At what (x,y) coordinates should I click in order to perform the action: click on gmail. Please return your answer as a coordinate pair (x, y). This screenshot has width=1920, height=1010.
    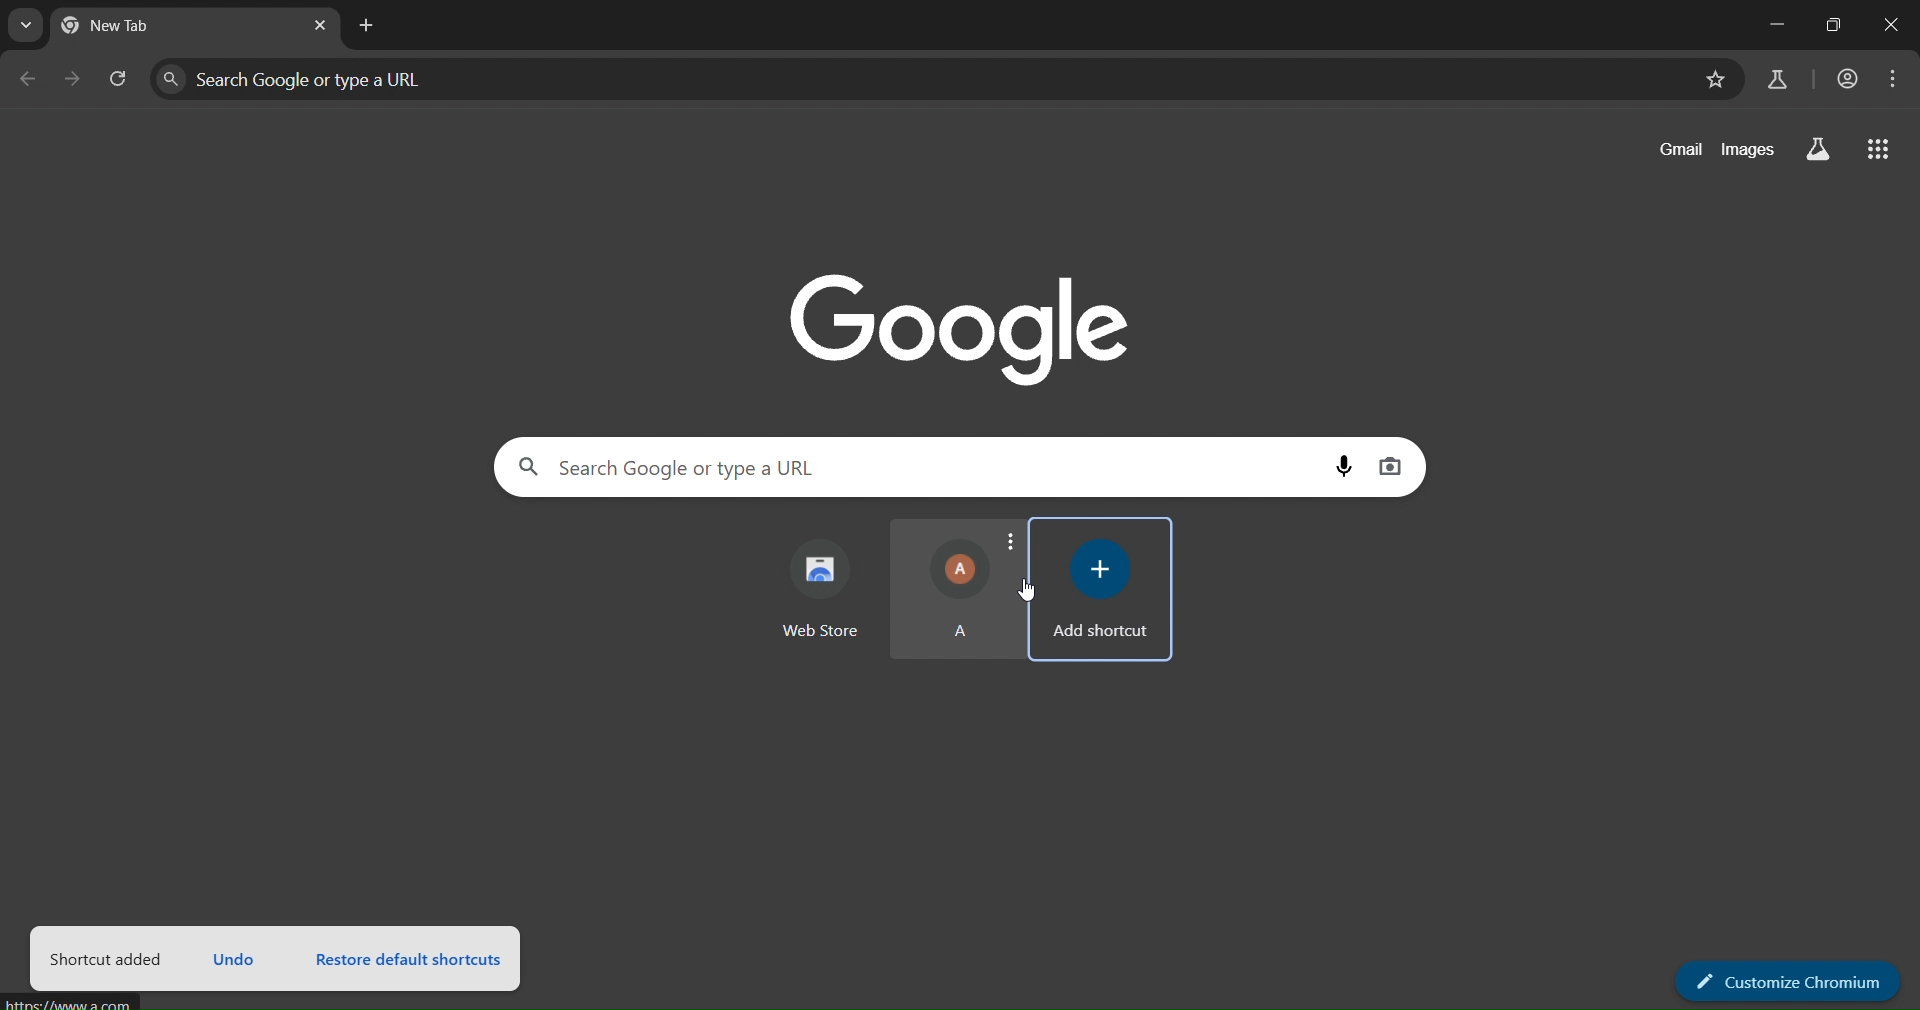
    Looking at the image, I should click on (1682, 149).